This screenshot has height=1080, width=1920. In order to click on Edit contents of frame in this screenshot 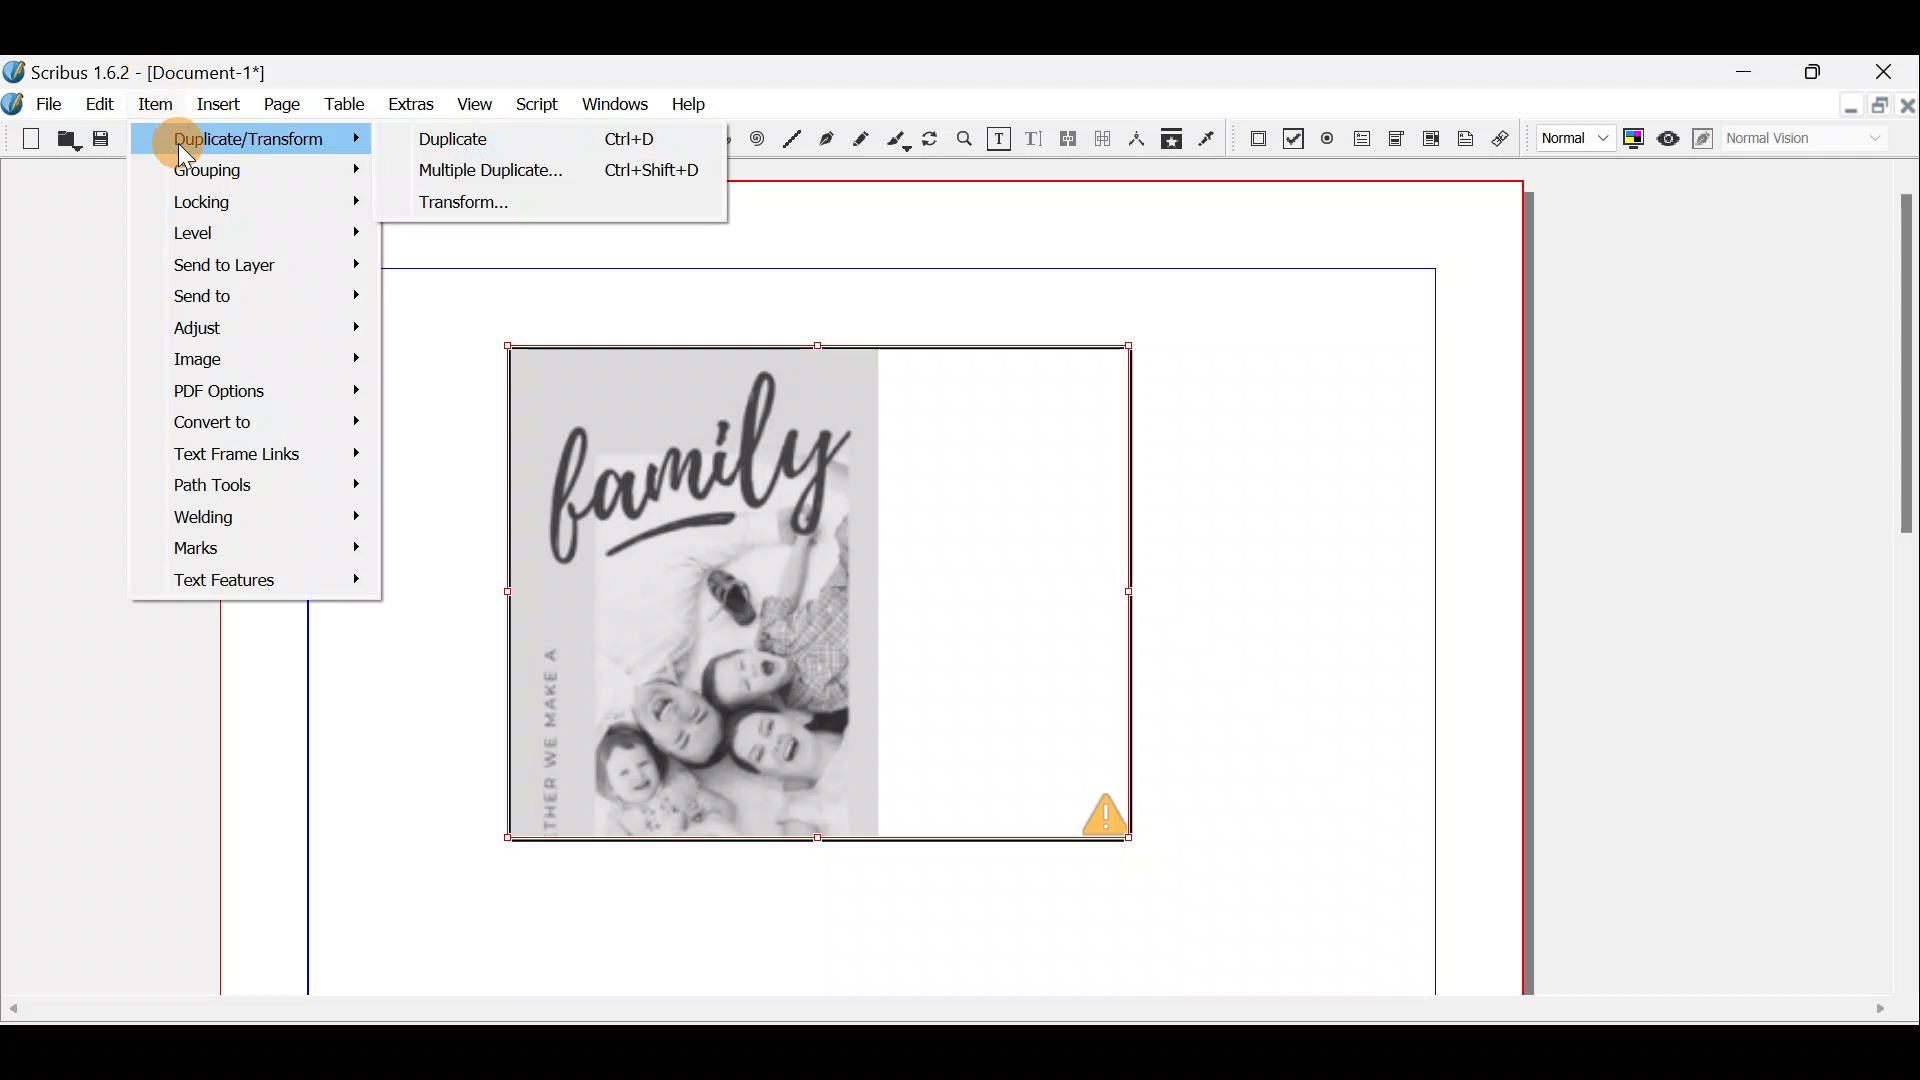, I will do `click(999, 139)`.